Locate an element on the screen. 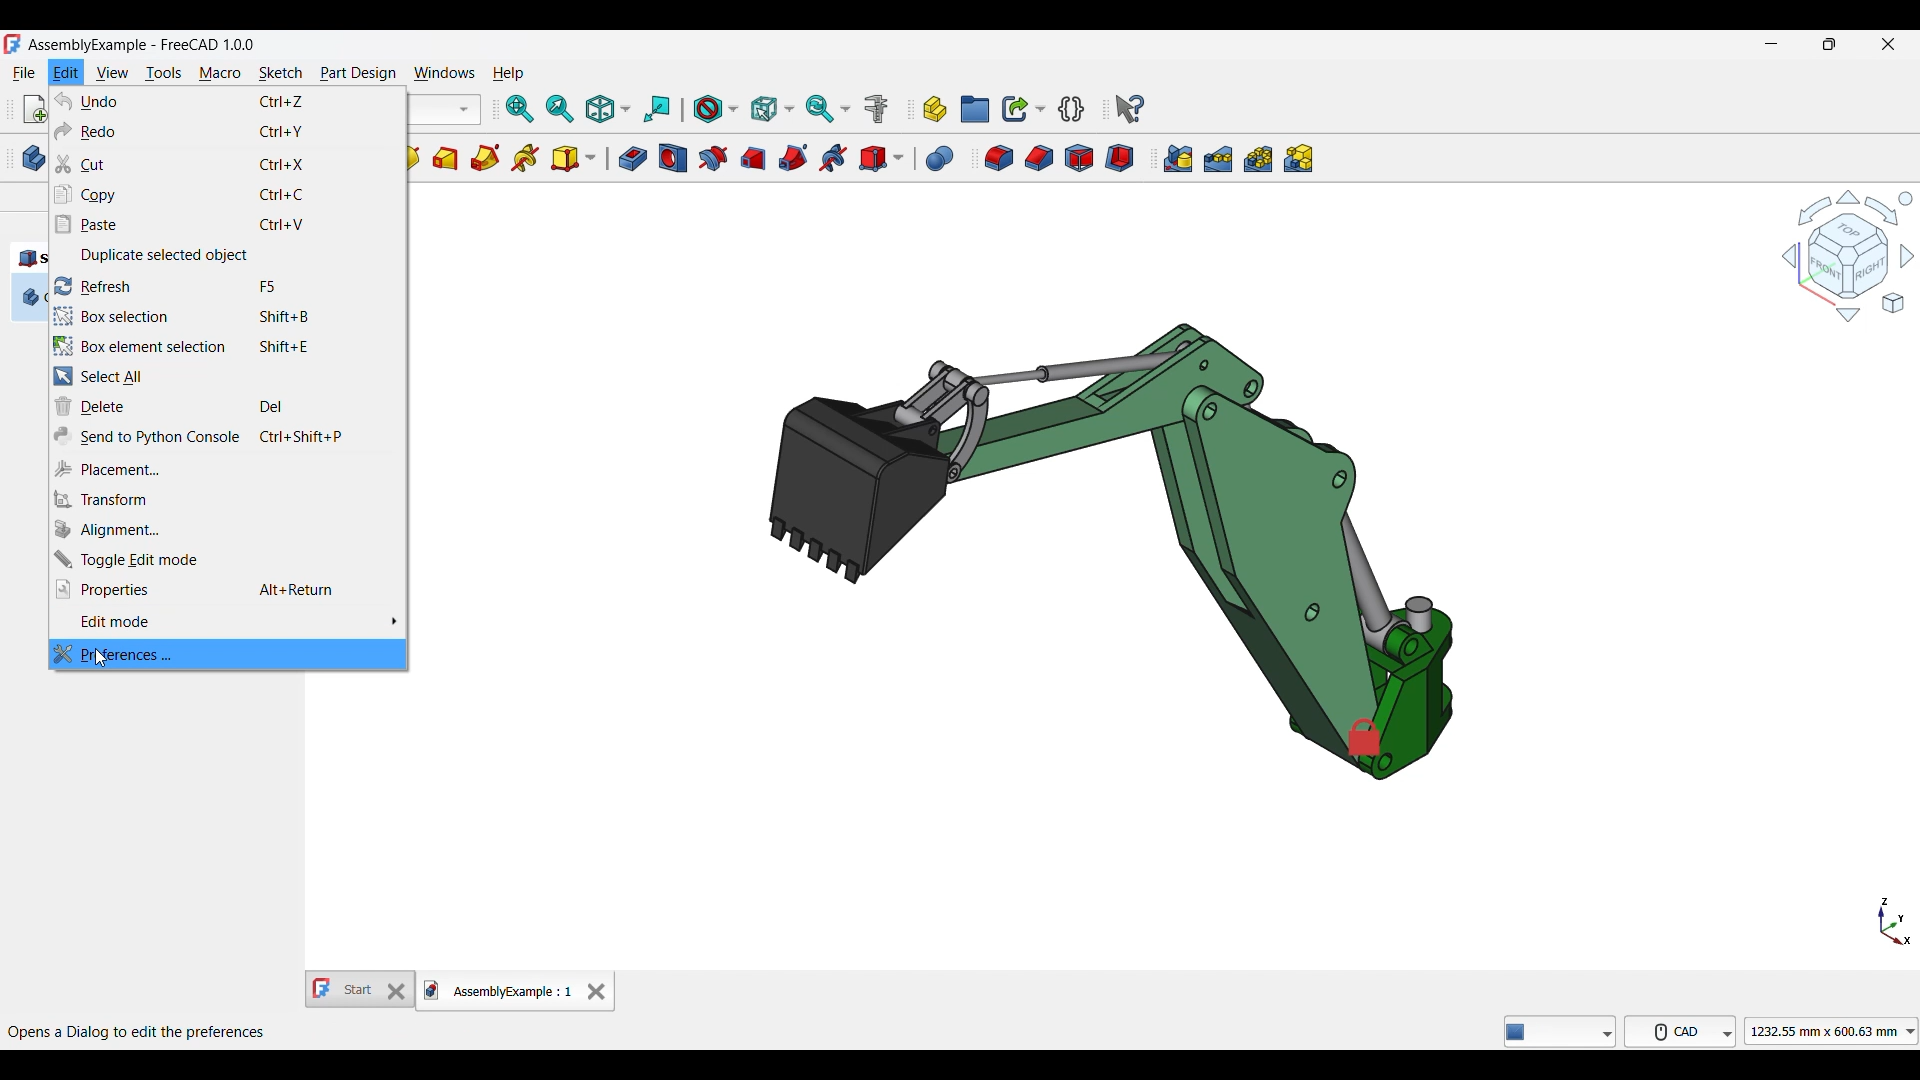 This screenshot has height=1080, width=1920. Mirrored is located at coordinates (1178, 158).